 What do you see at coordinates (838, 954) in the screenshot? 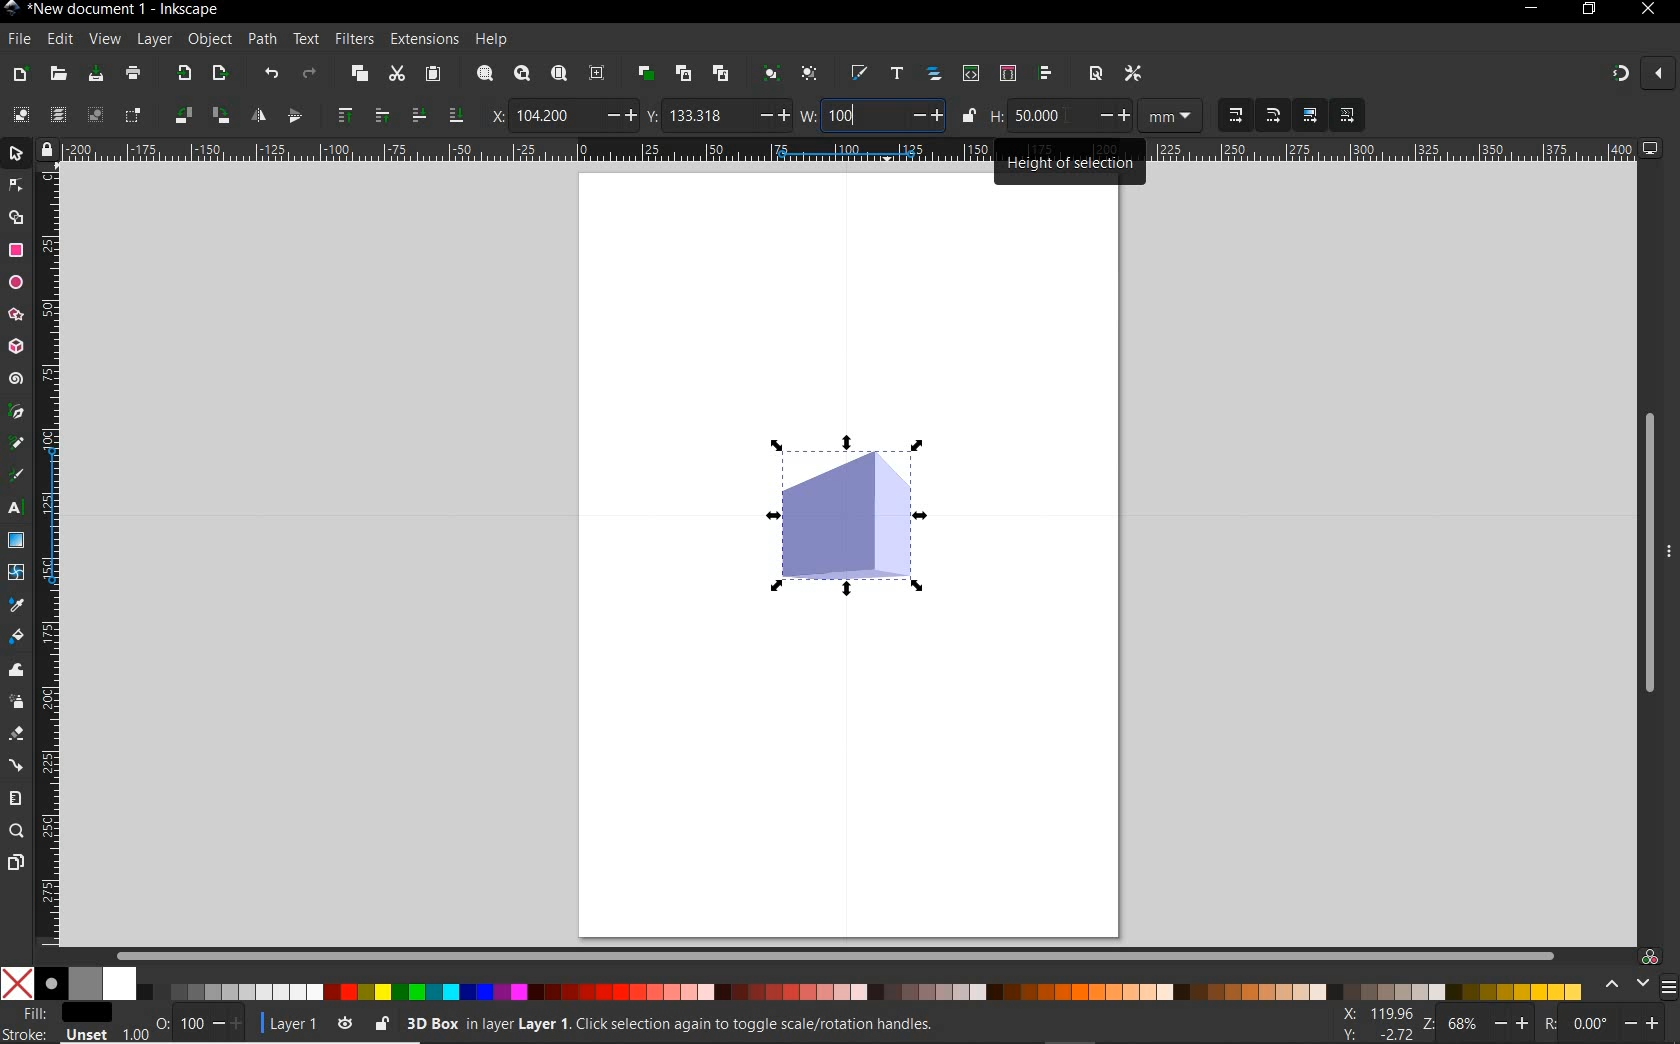
I see `scrollbar` at bounding box center [838, 954].